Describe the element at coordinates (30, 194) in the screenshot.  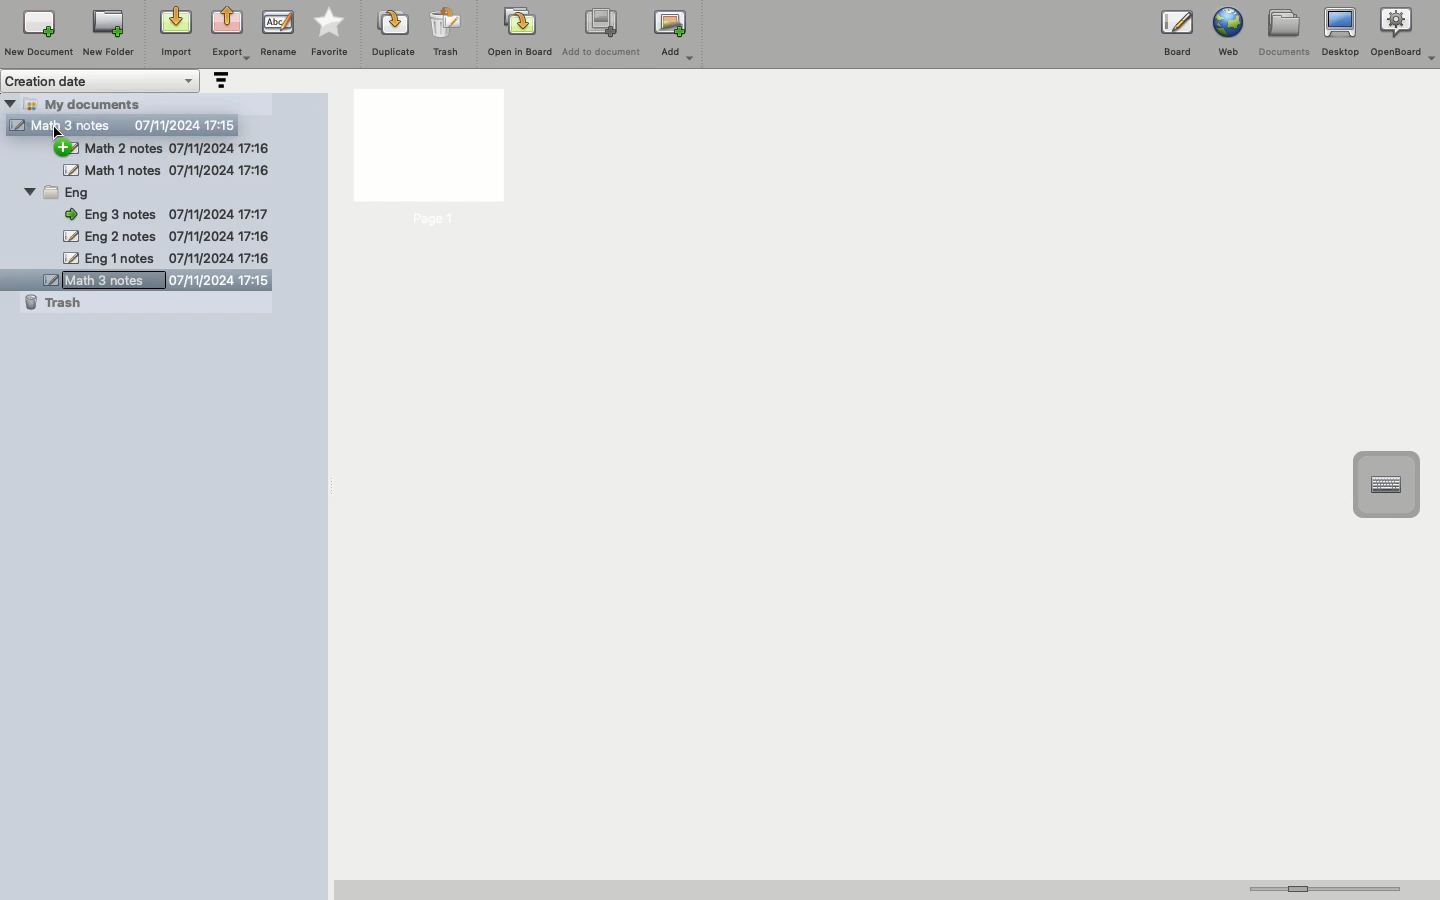
I see `Hide` at that location.